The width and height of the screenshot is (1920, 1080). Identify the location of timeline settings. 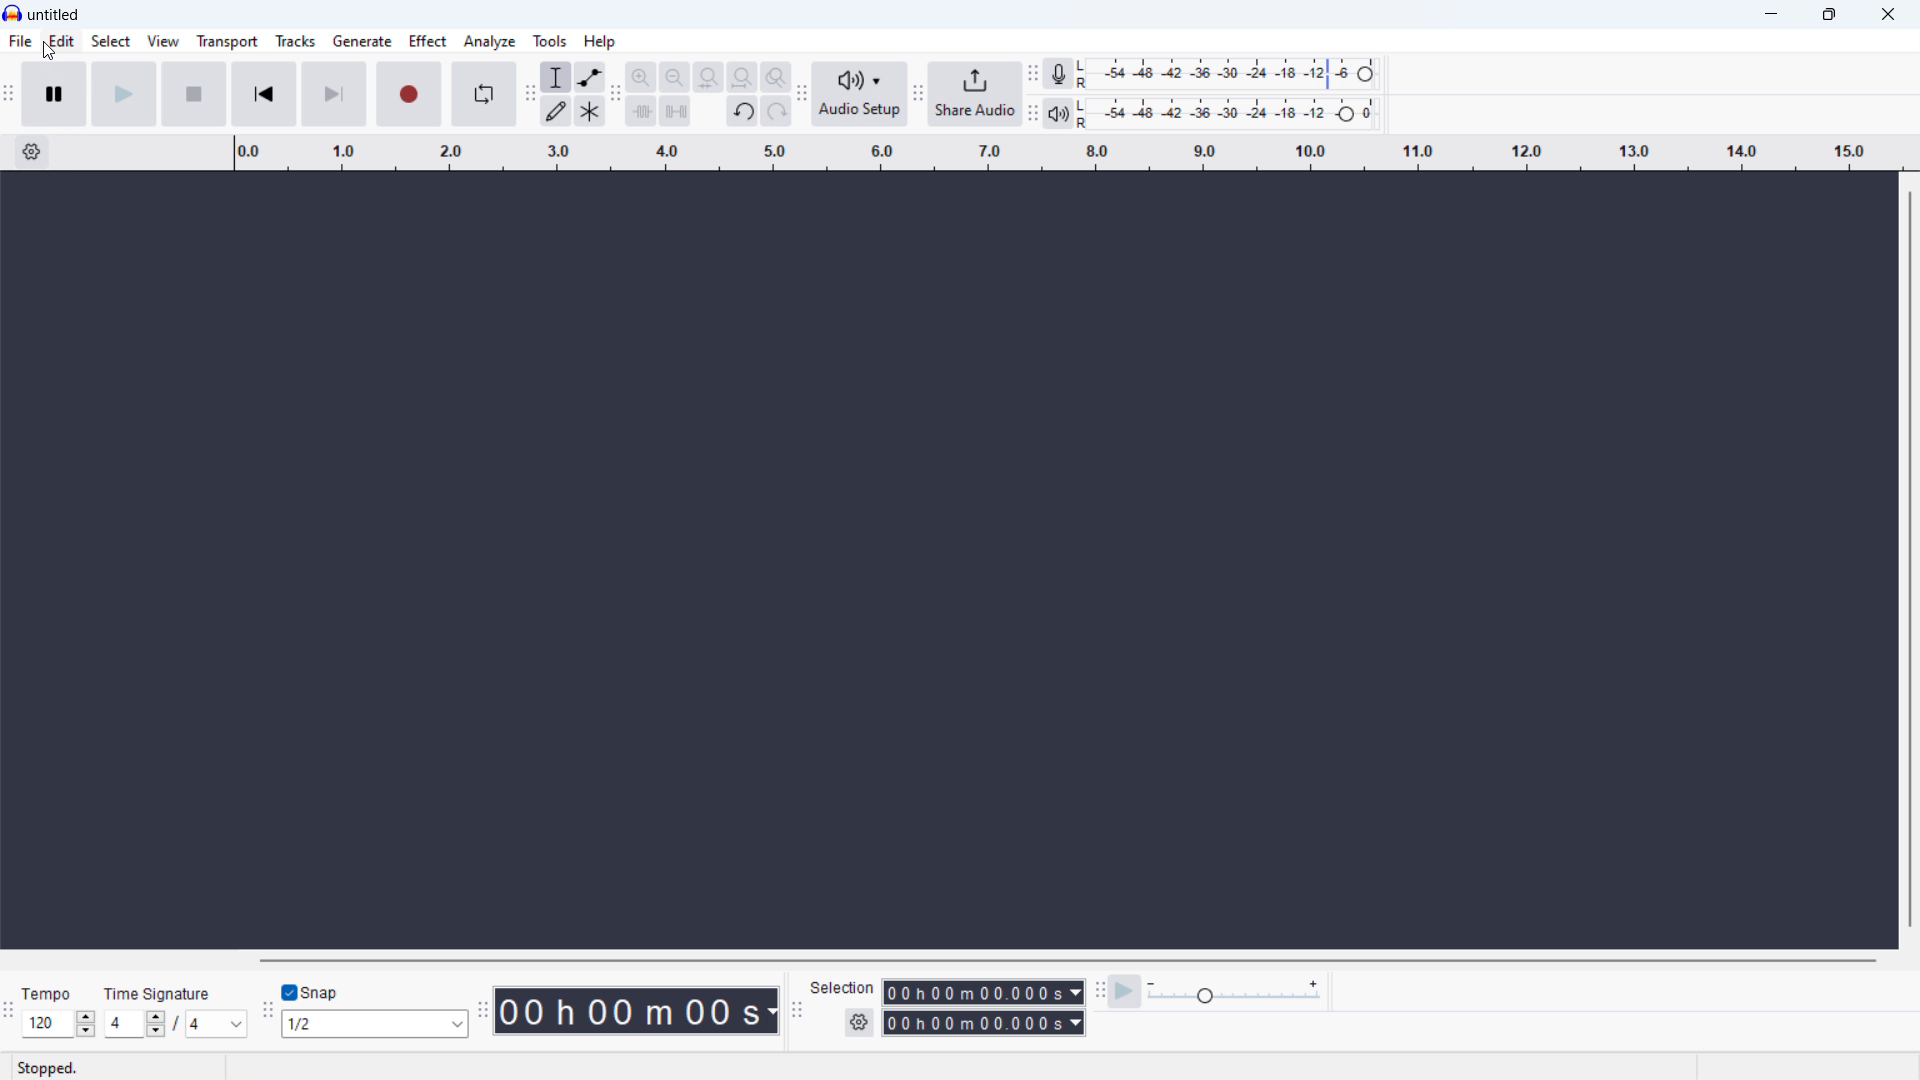
(31, 153).